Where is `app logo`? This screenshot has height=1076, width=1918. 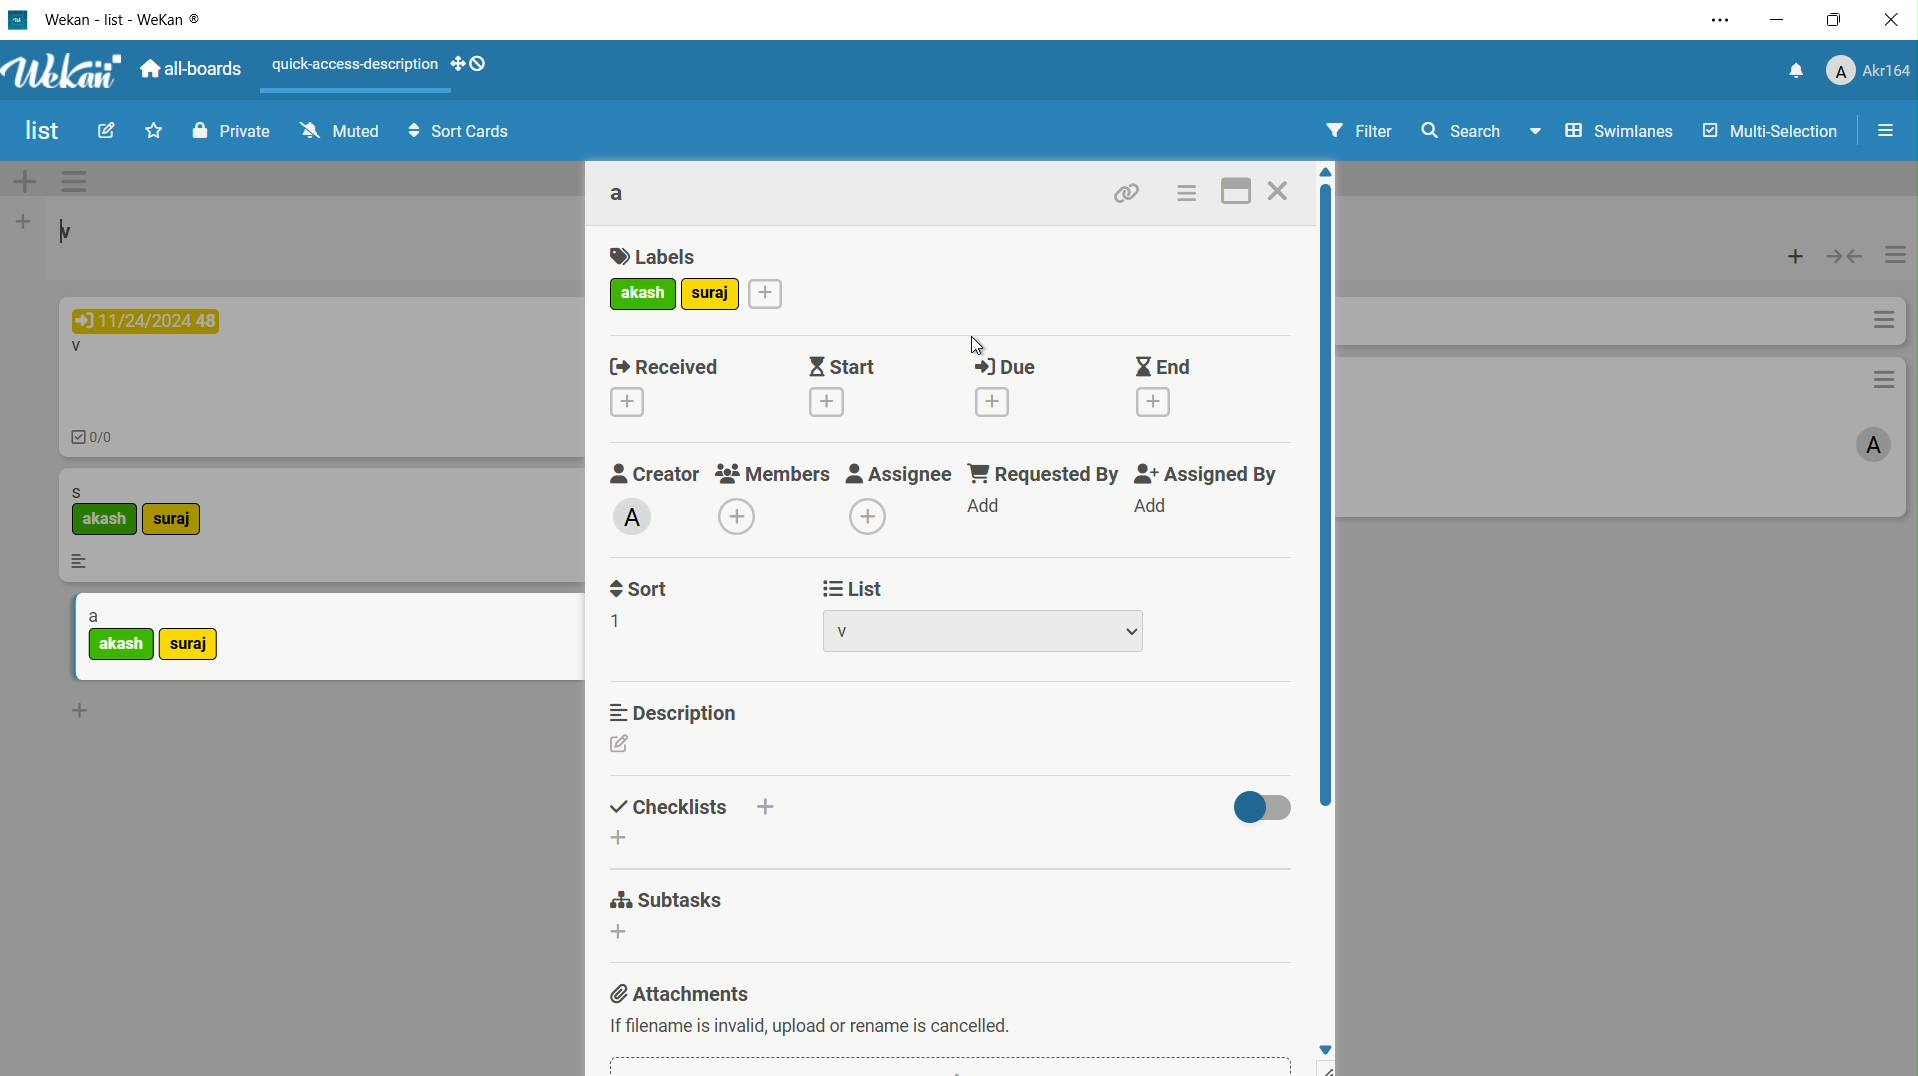
app logo is located at coordinates (65, 69).